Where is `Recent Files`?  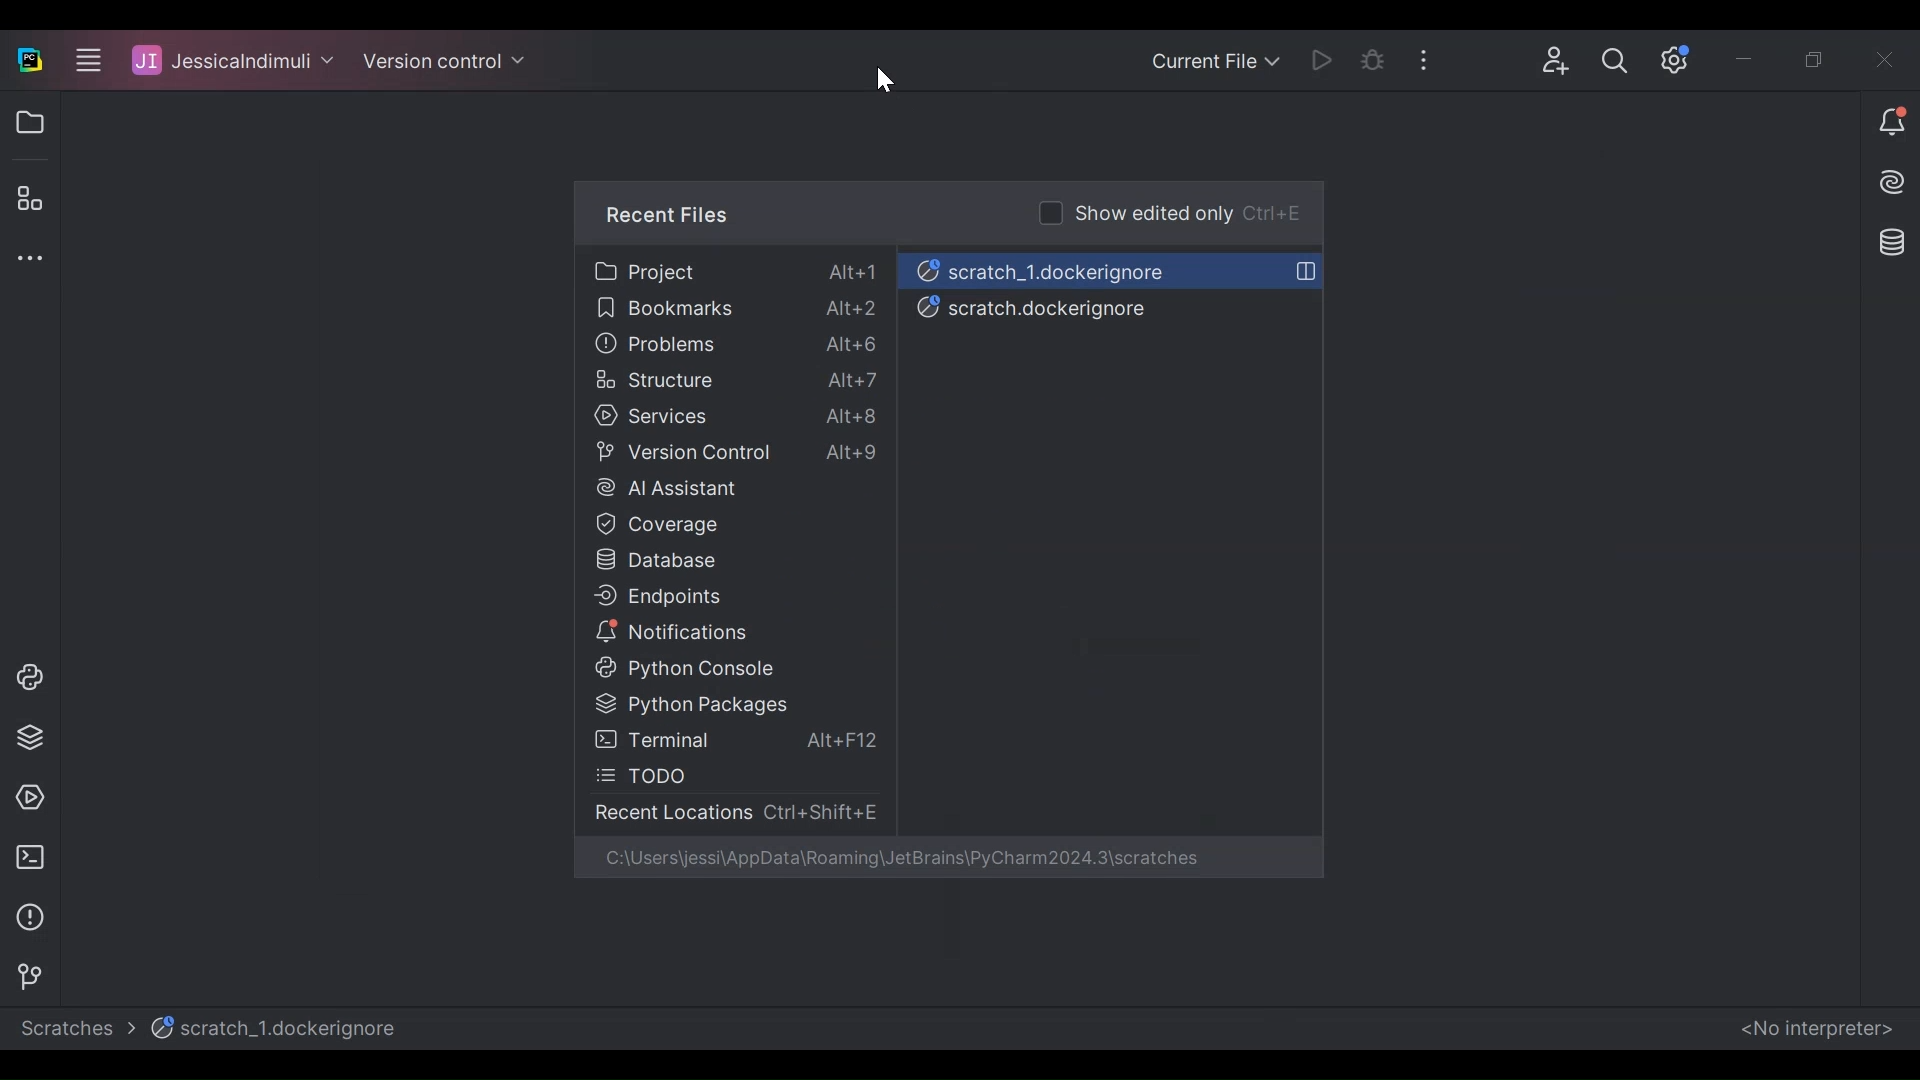 Recent Files is located at coordinates (670, 215).